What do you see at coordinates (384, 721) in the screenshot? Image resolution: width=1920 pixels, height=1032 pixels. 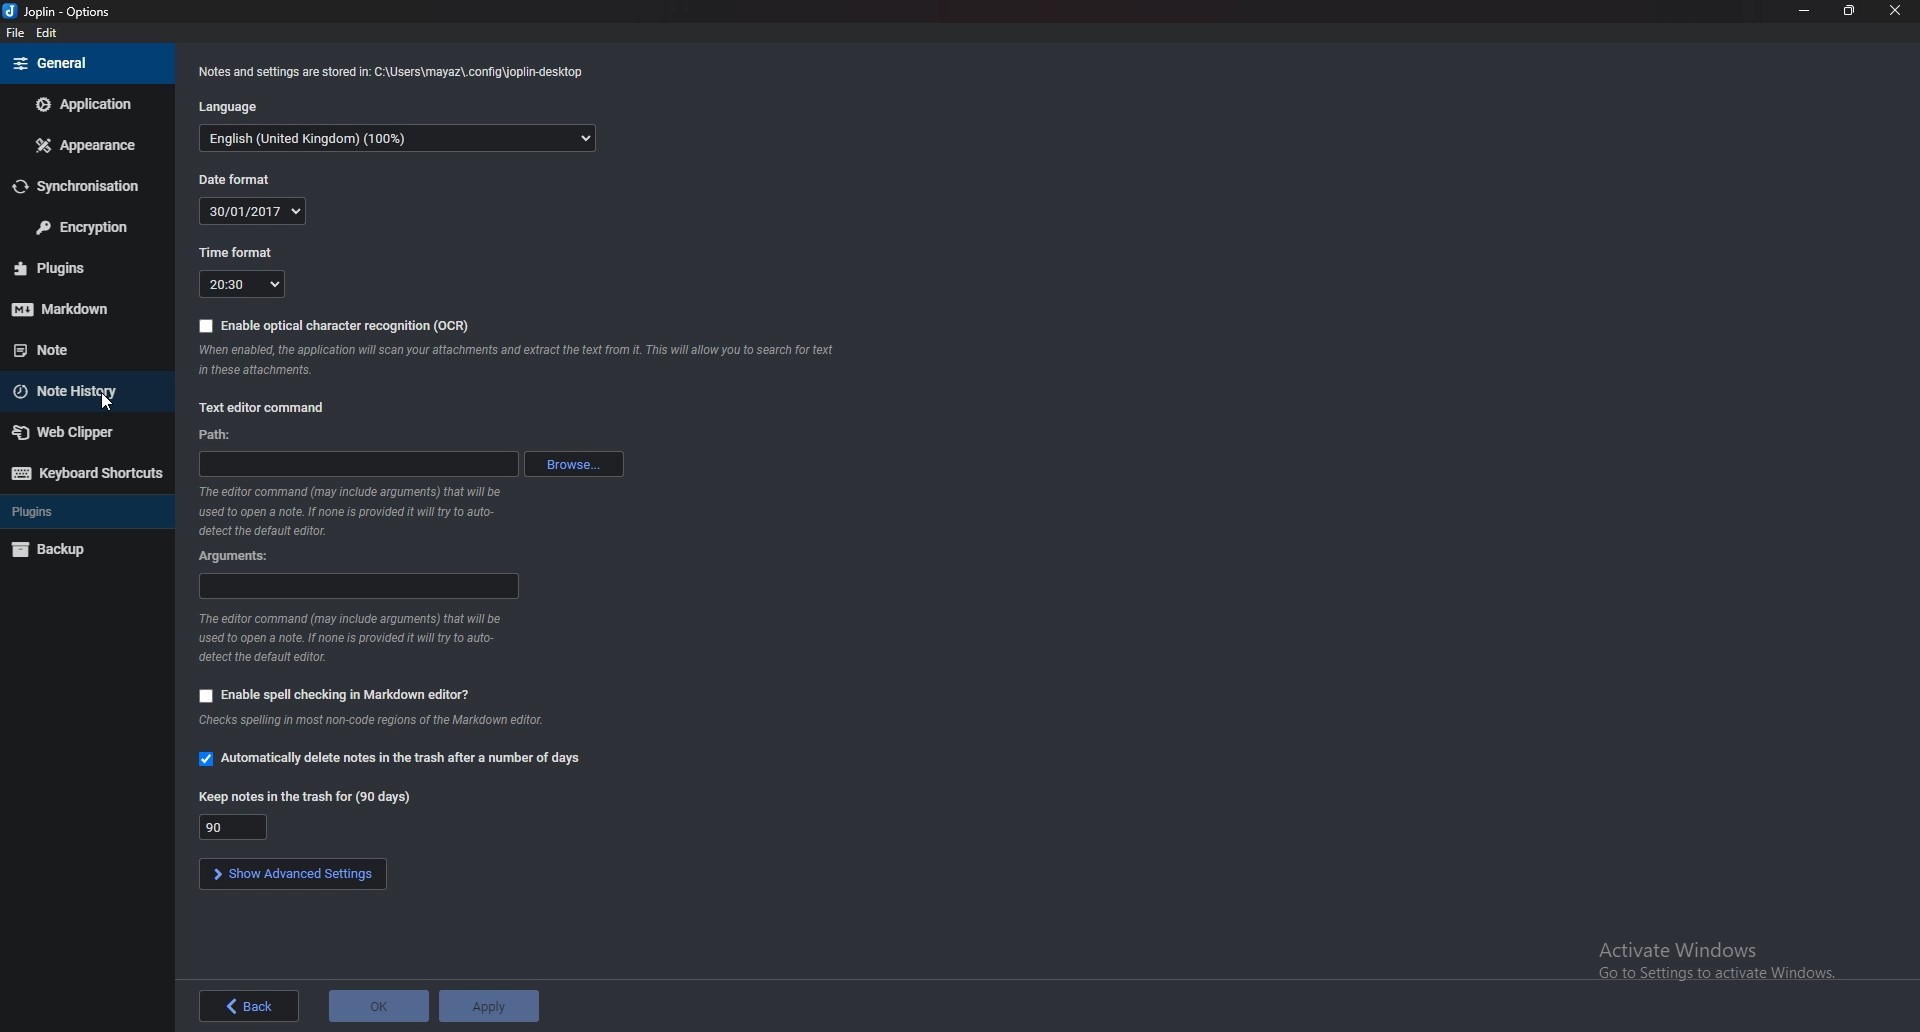 I see `Info` at bounding box center [384, 721].